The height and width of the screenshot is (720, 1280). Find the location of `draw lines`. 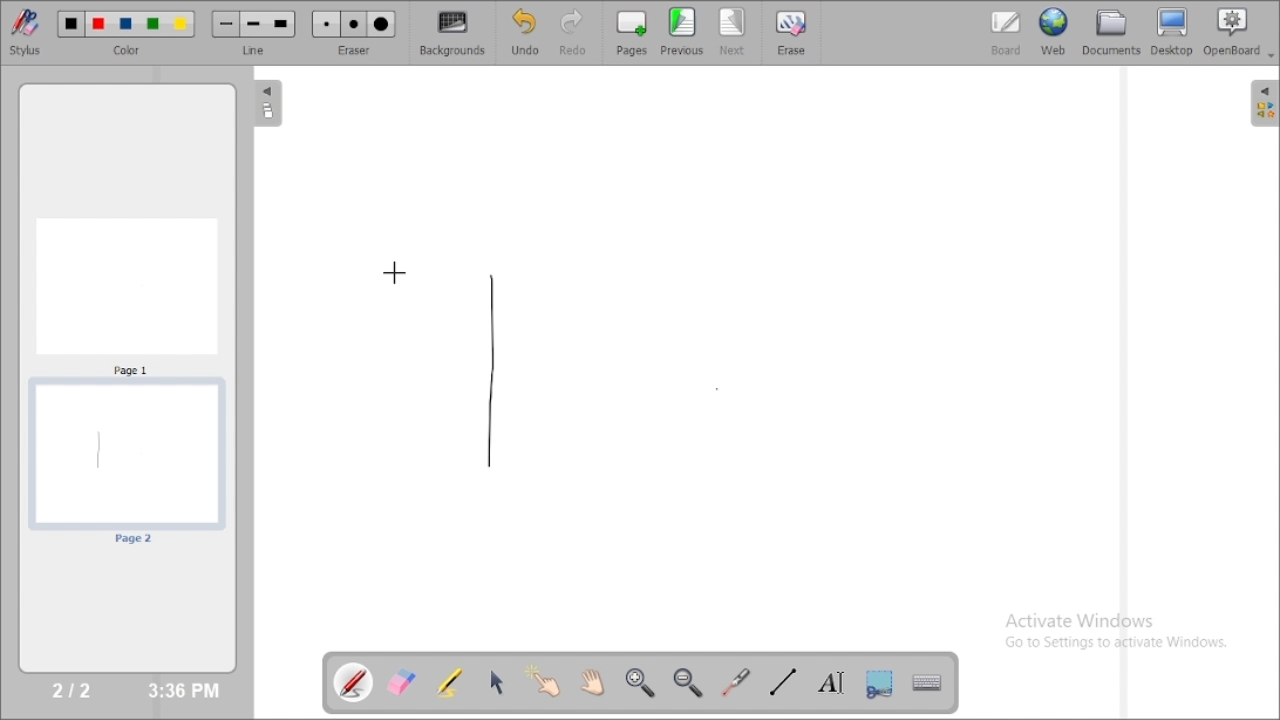

draw lines is located at coordinates (782, 681).